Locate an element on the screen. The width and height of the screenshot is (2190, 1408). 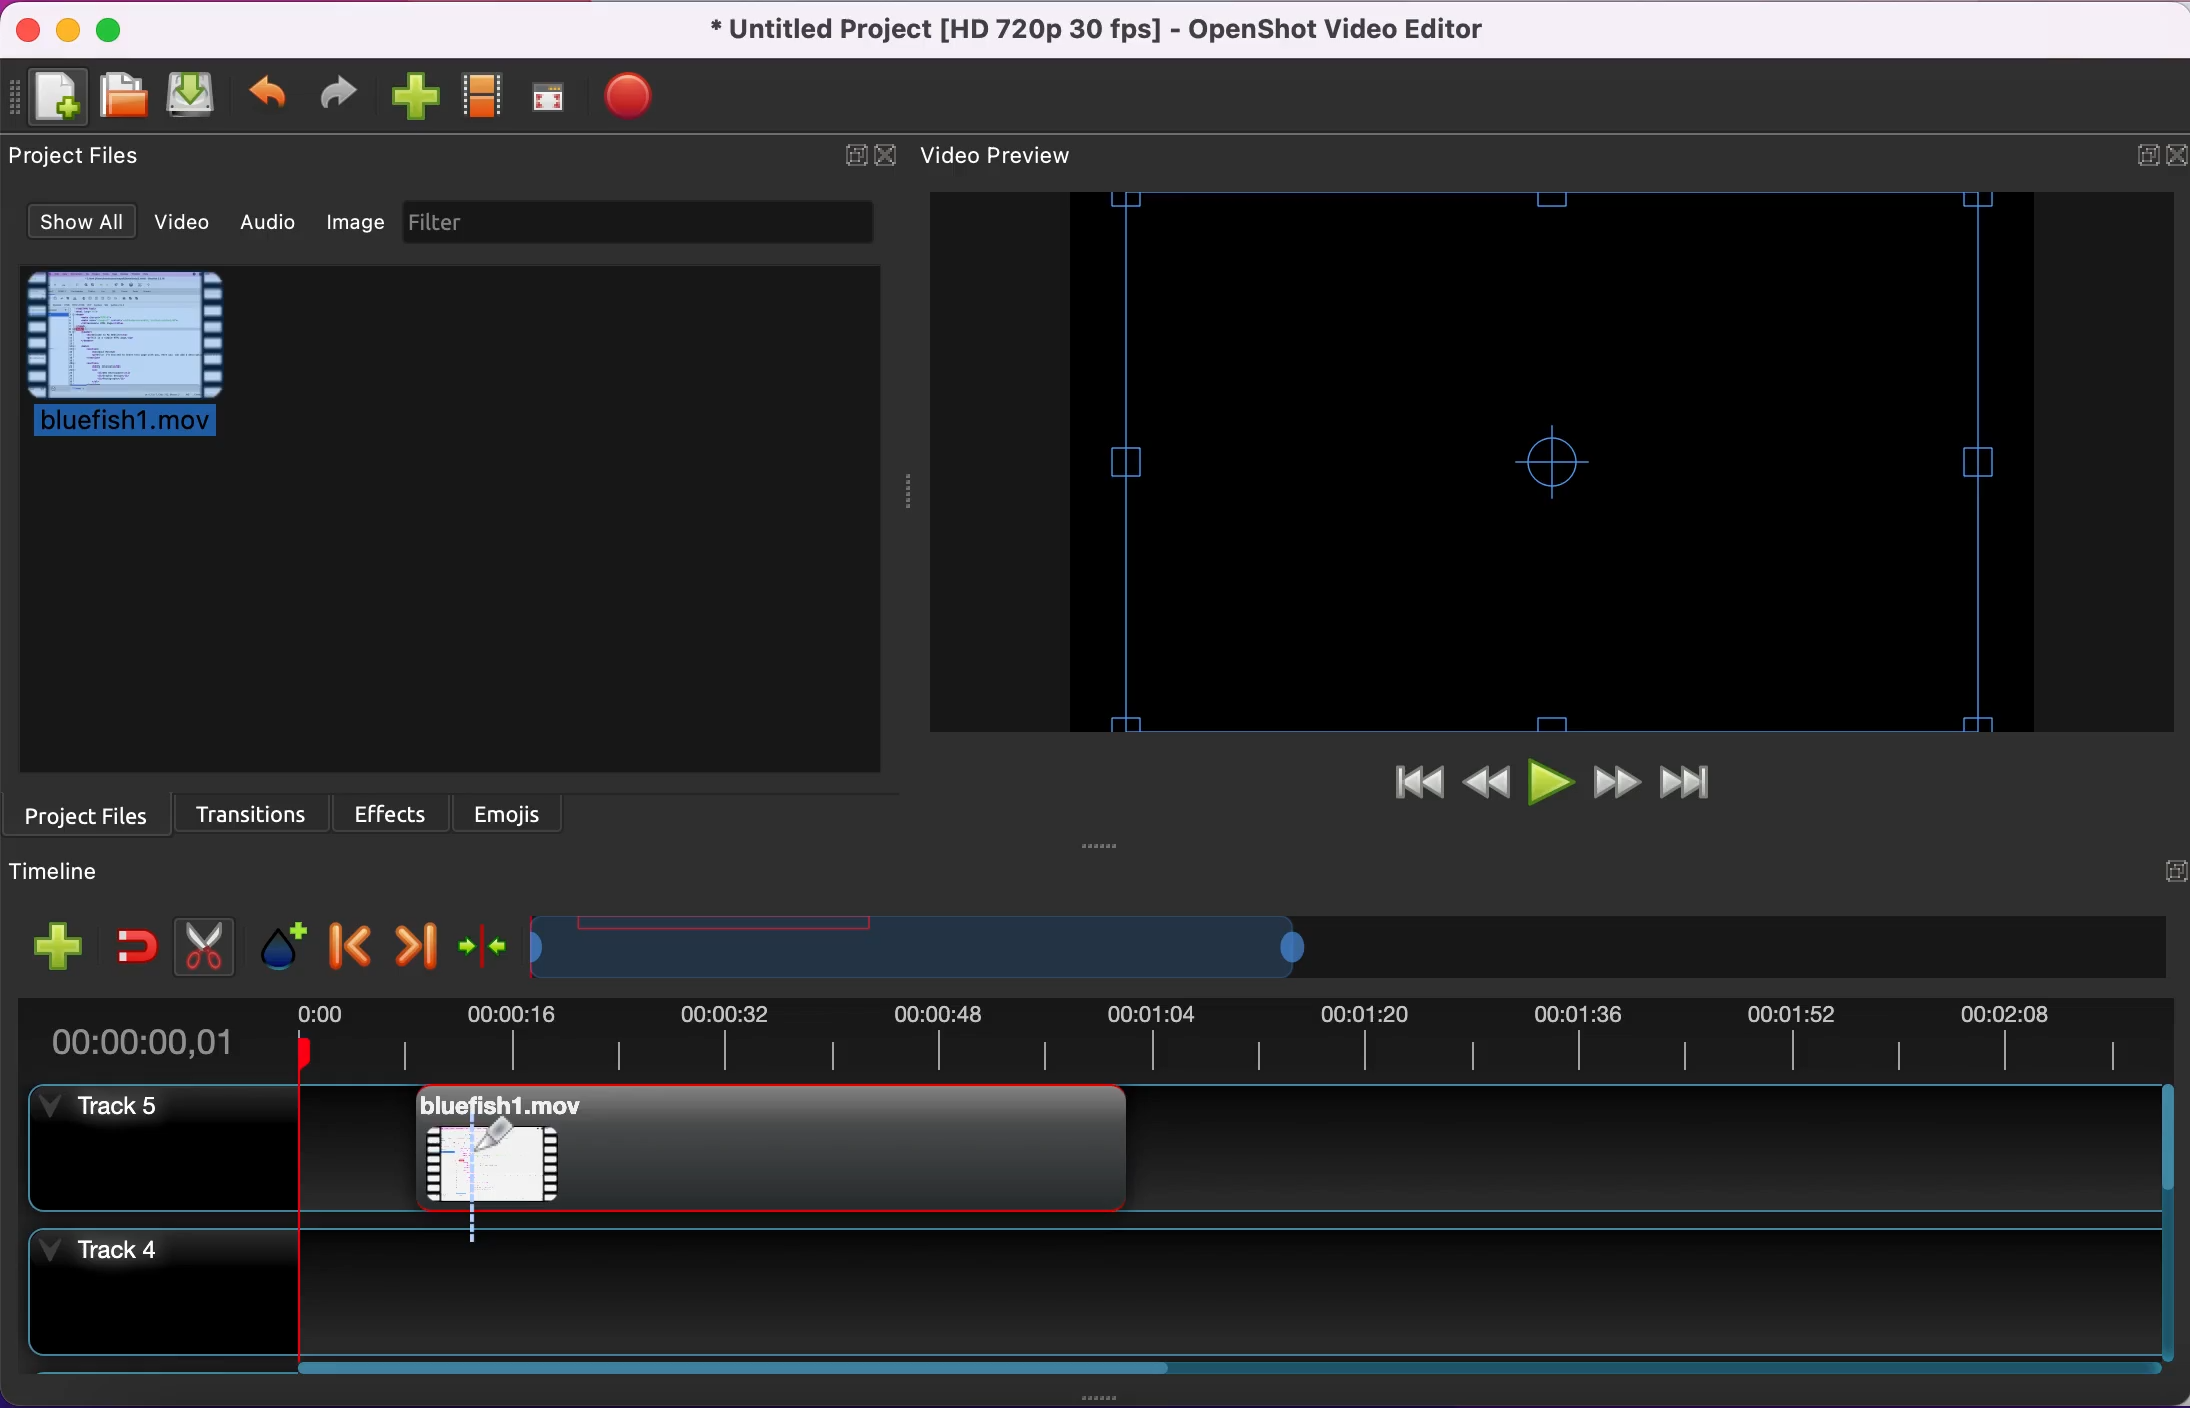
video preview is located at coordinates (1544, 464).